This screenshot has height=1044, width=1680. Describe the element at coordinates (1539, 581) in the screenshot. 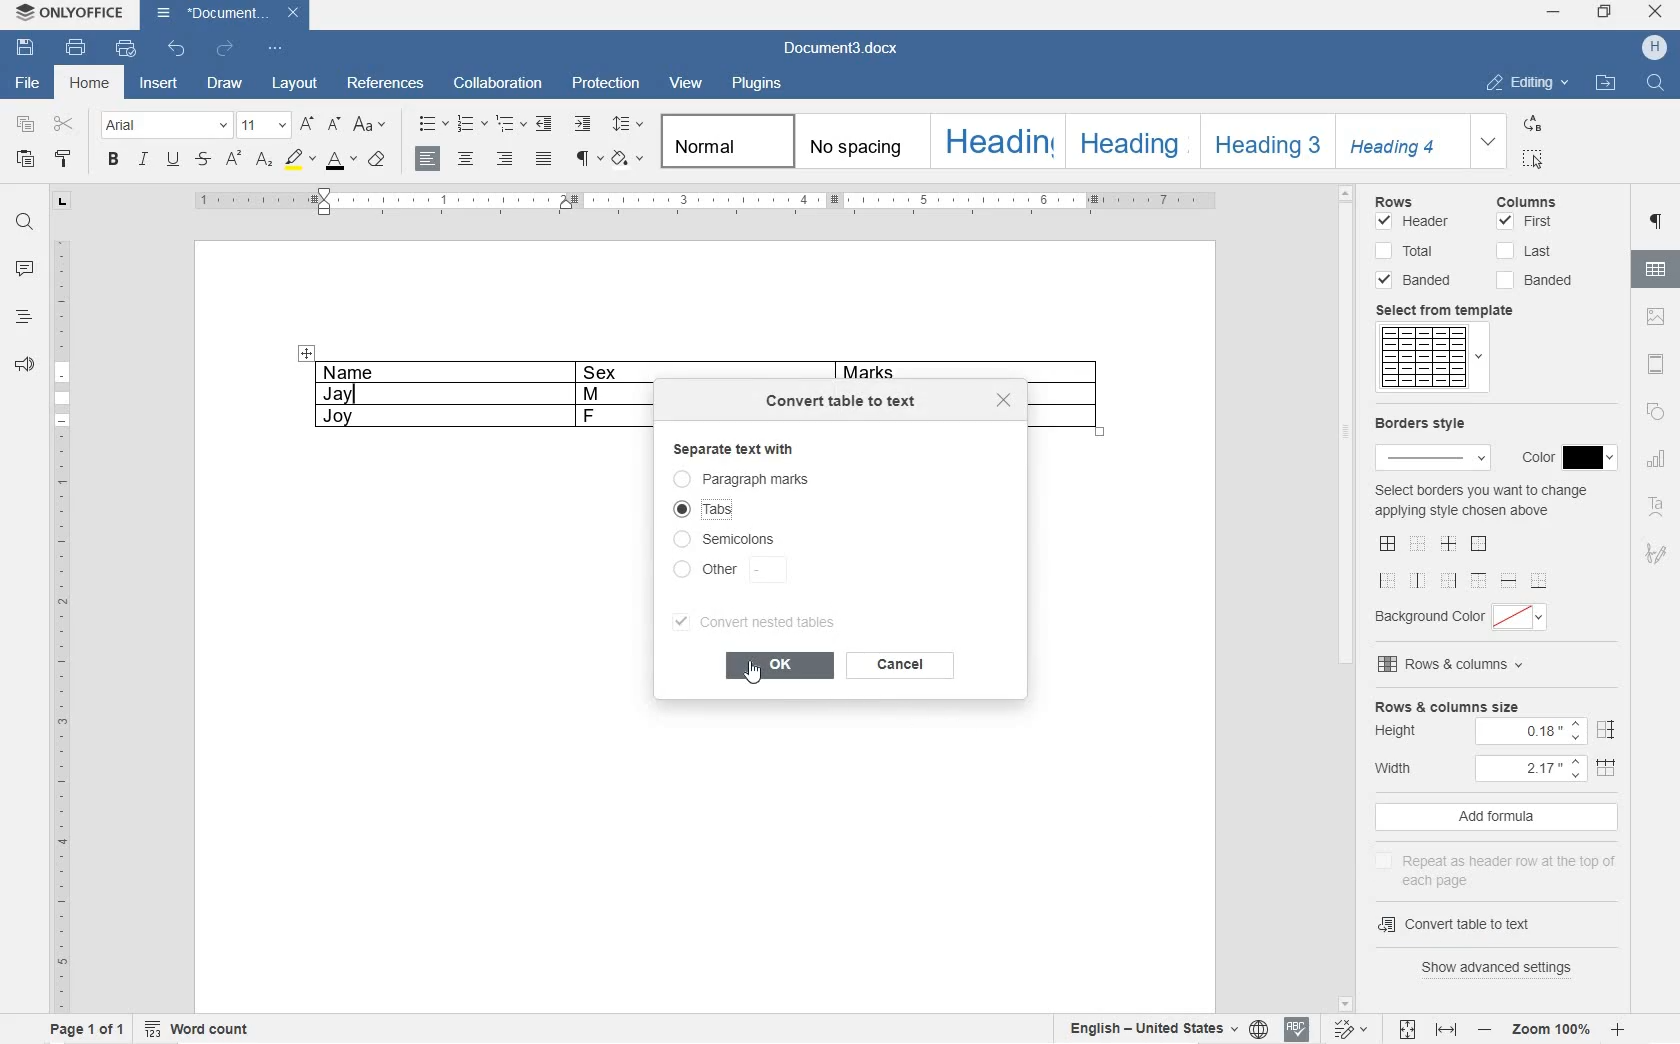

I see `set outer bottom border only` at that location.